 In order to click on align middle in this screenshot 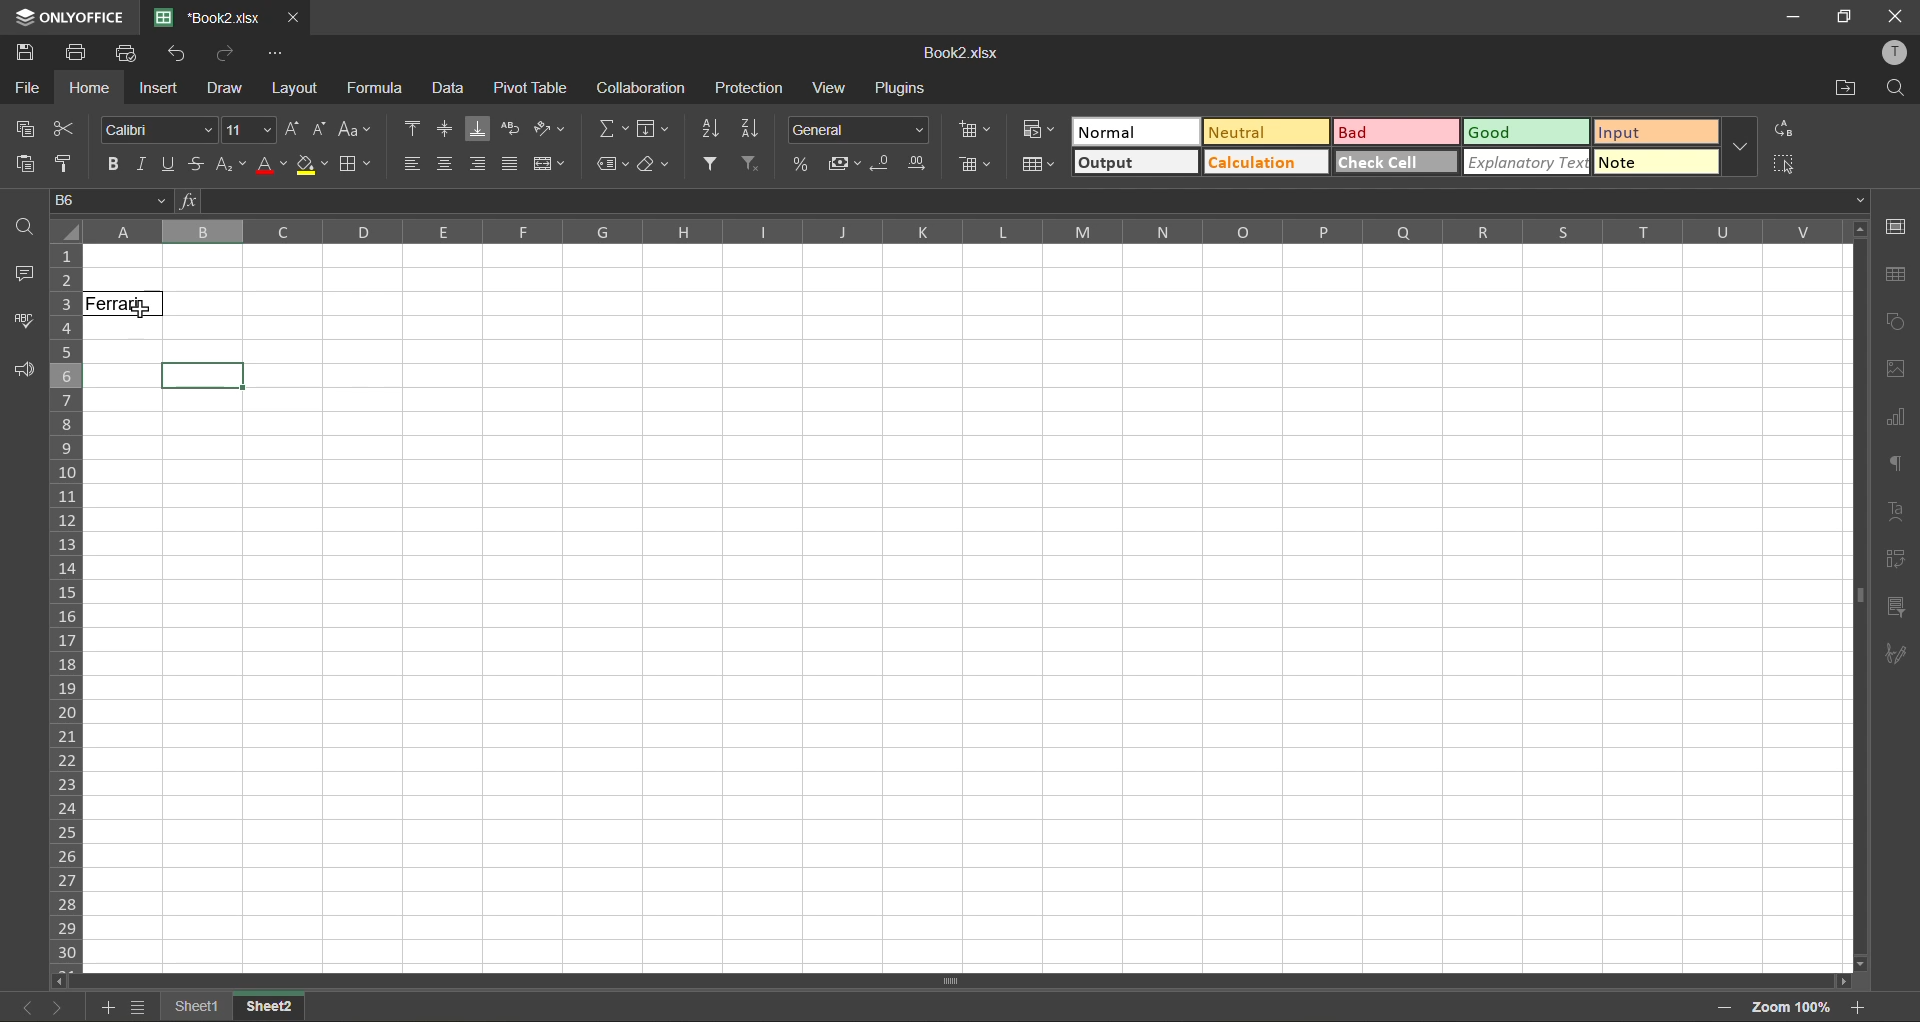, I will do `click(445, 128)`.